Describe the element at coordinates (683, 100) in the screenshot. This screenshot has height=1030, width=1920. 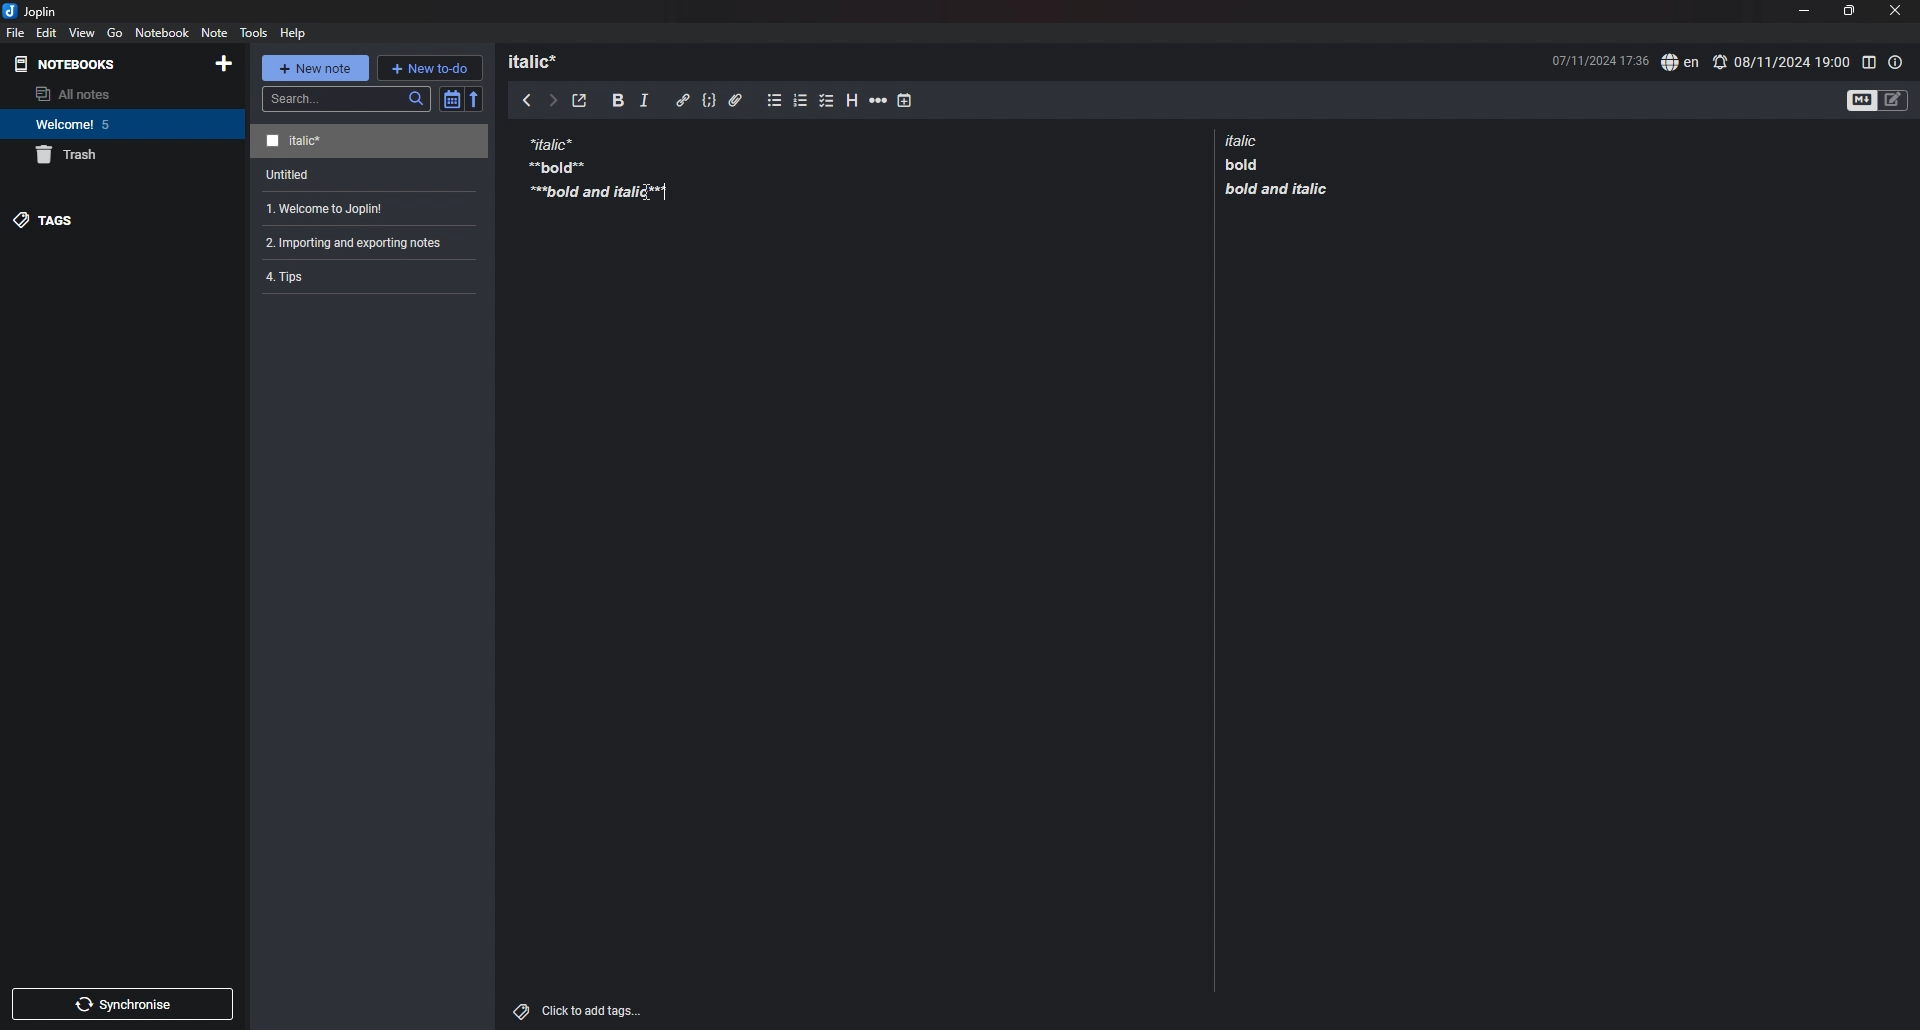
I see `hyperlink` at that location.